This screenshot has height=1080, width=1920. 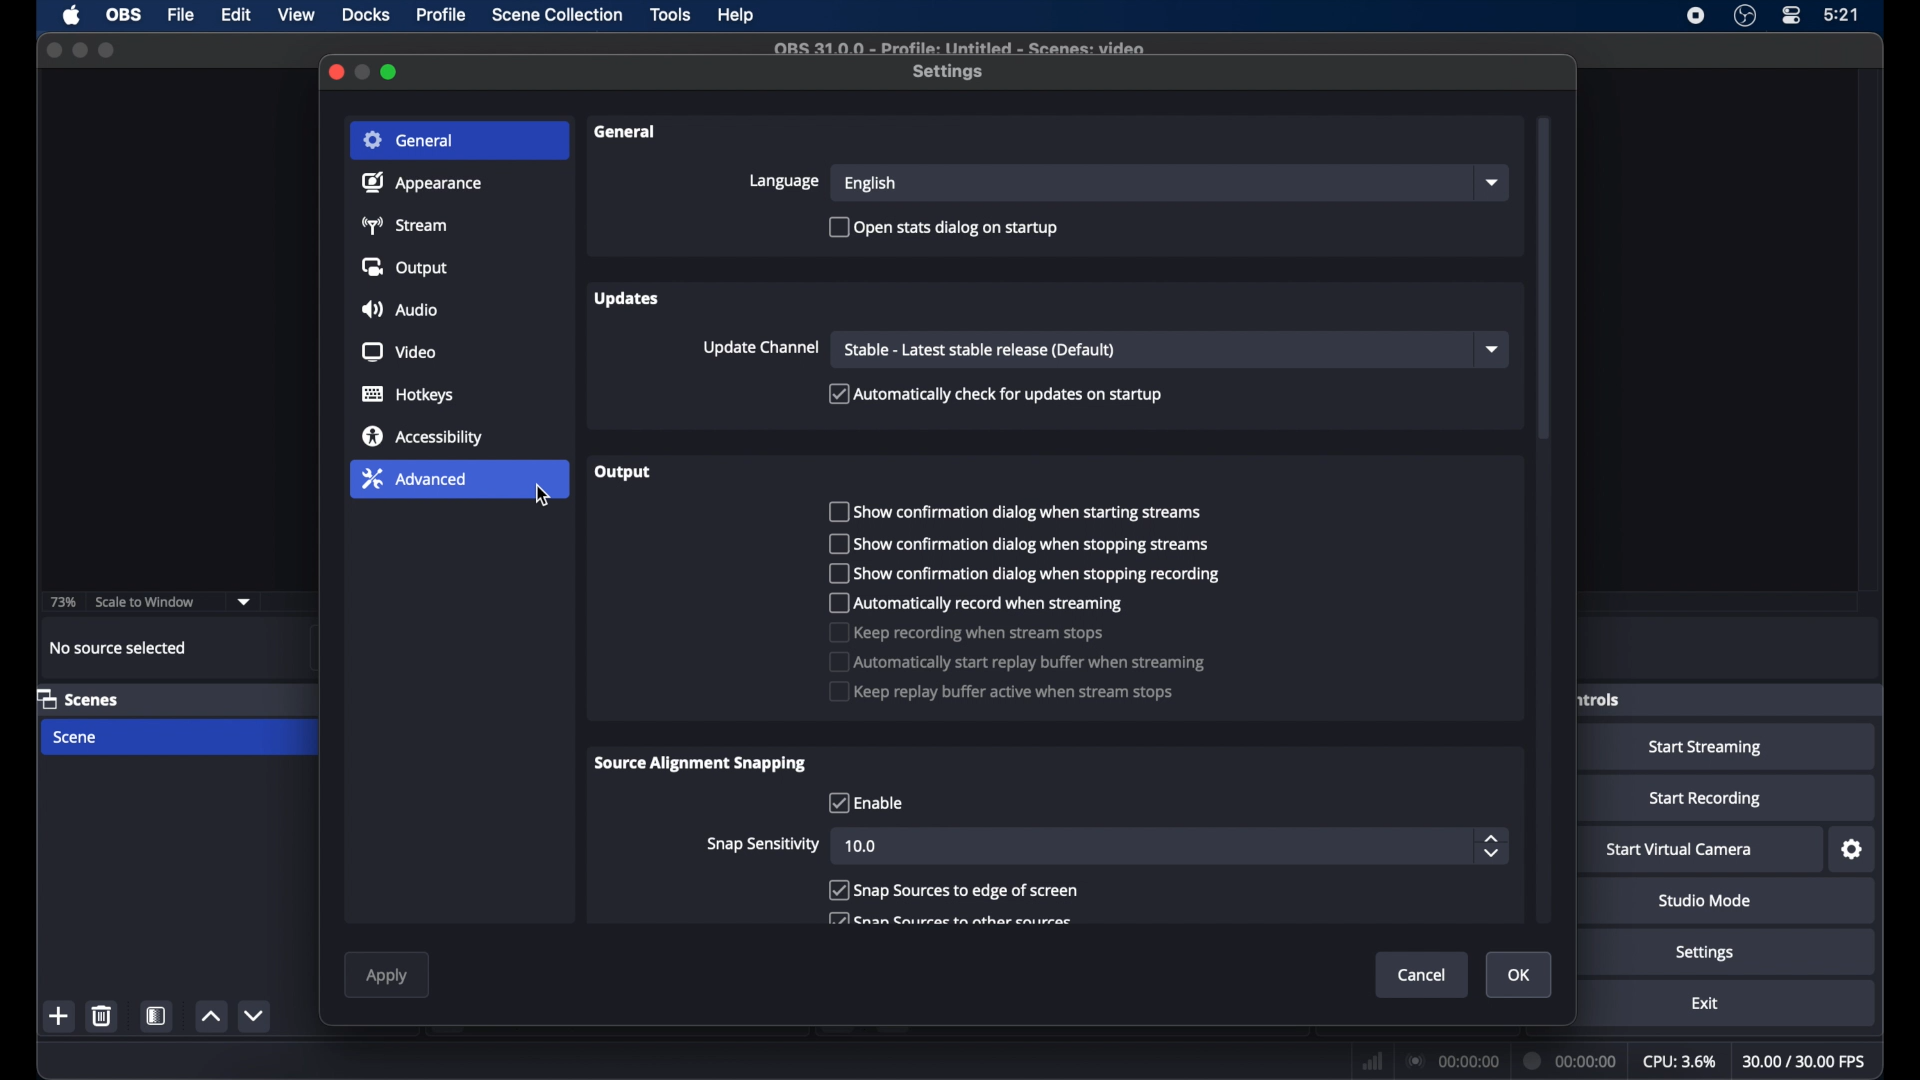 I want to click on video, so click(x=398, y=352).